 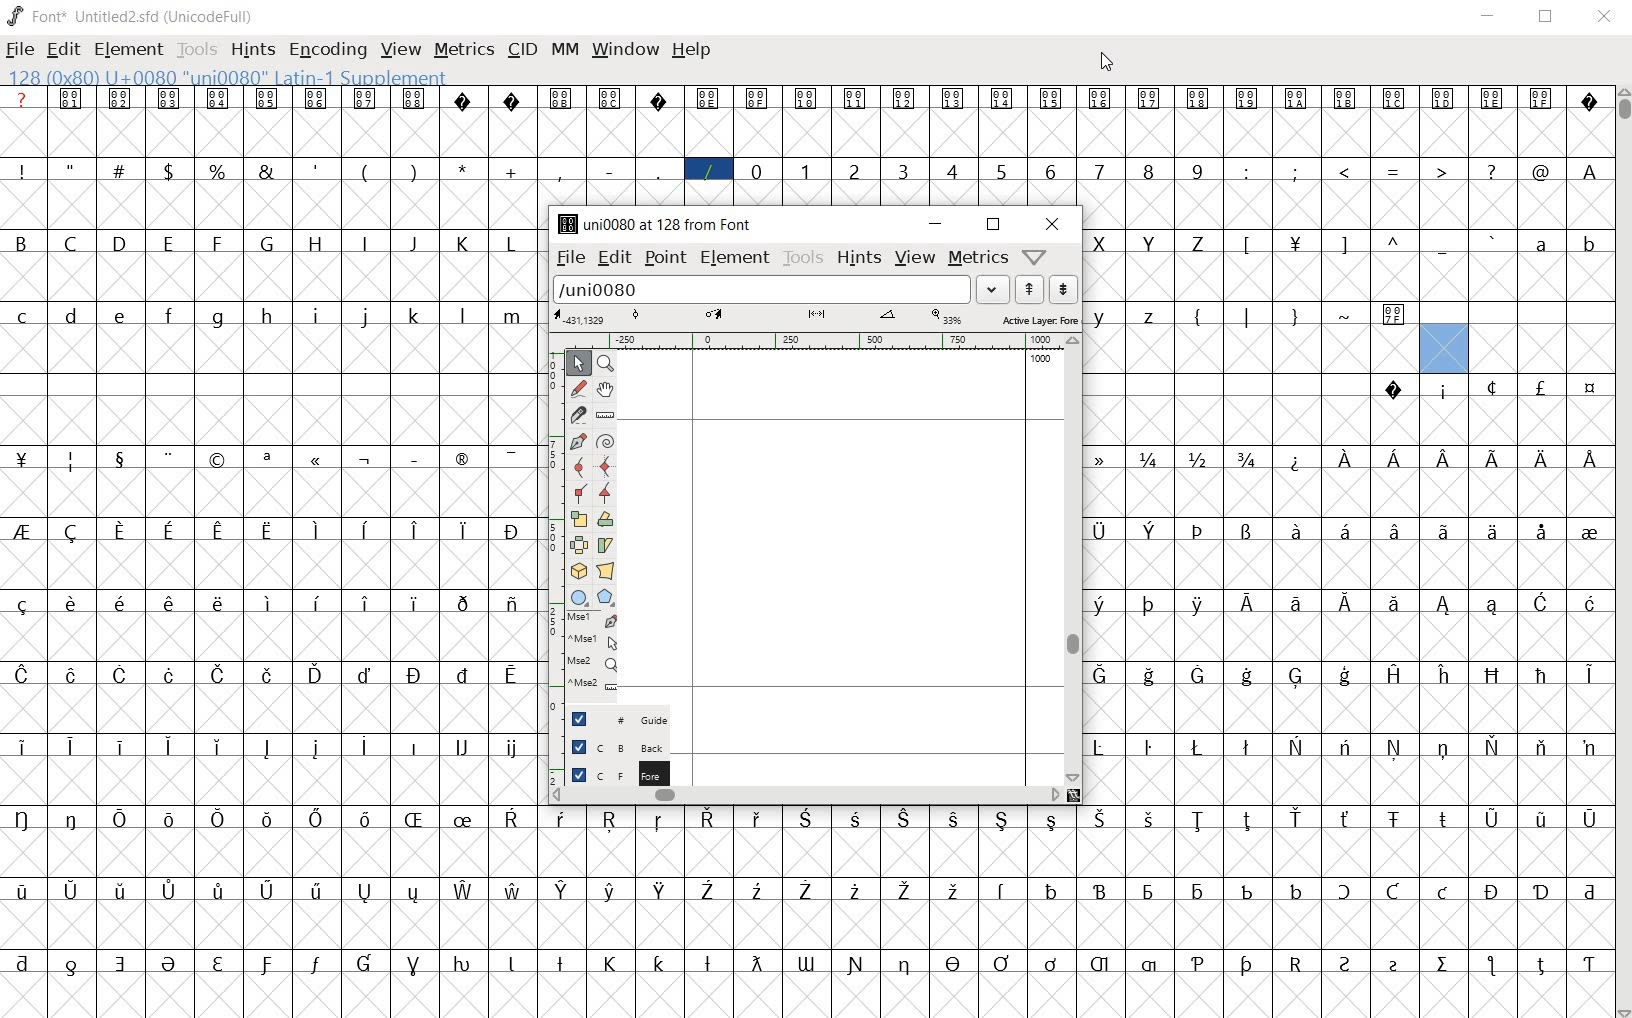 I want to click on glyph, so click(x=1544, y=460).